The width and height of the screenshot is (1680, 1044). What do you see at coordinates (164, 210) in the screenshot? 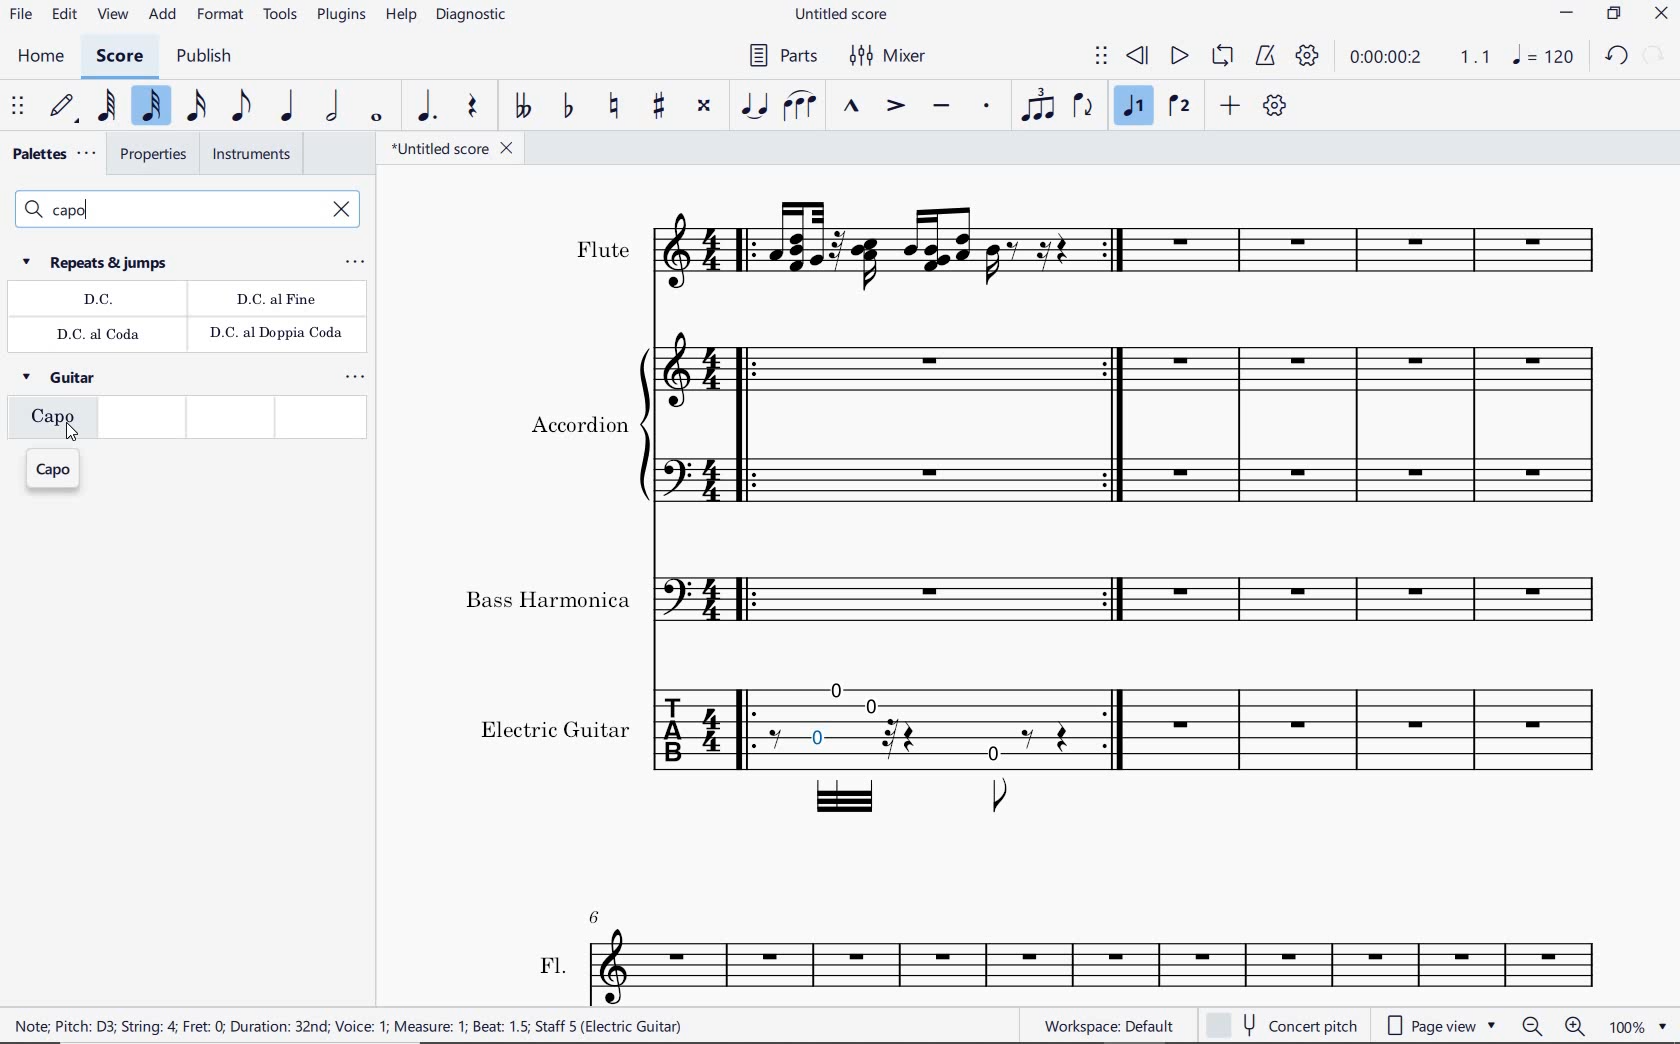
I see `typing "capo" in search bar` at bounding box center [164, 210].